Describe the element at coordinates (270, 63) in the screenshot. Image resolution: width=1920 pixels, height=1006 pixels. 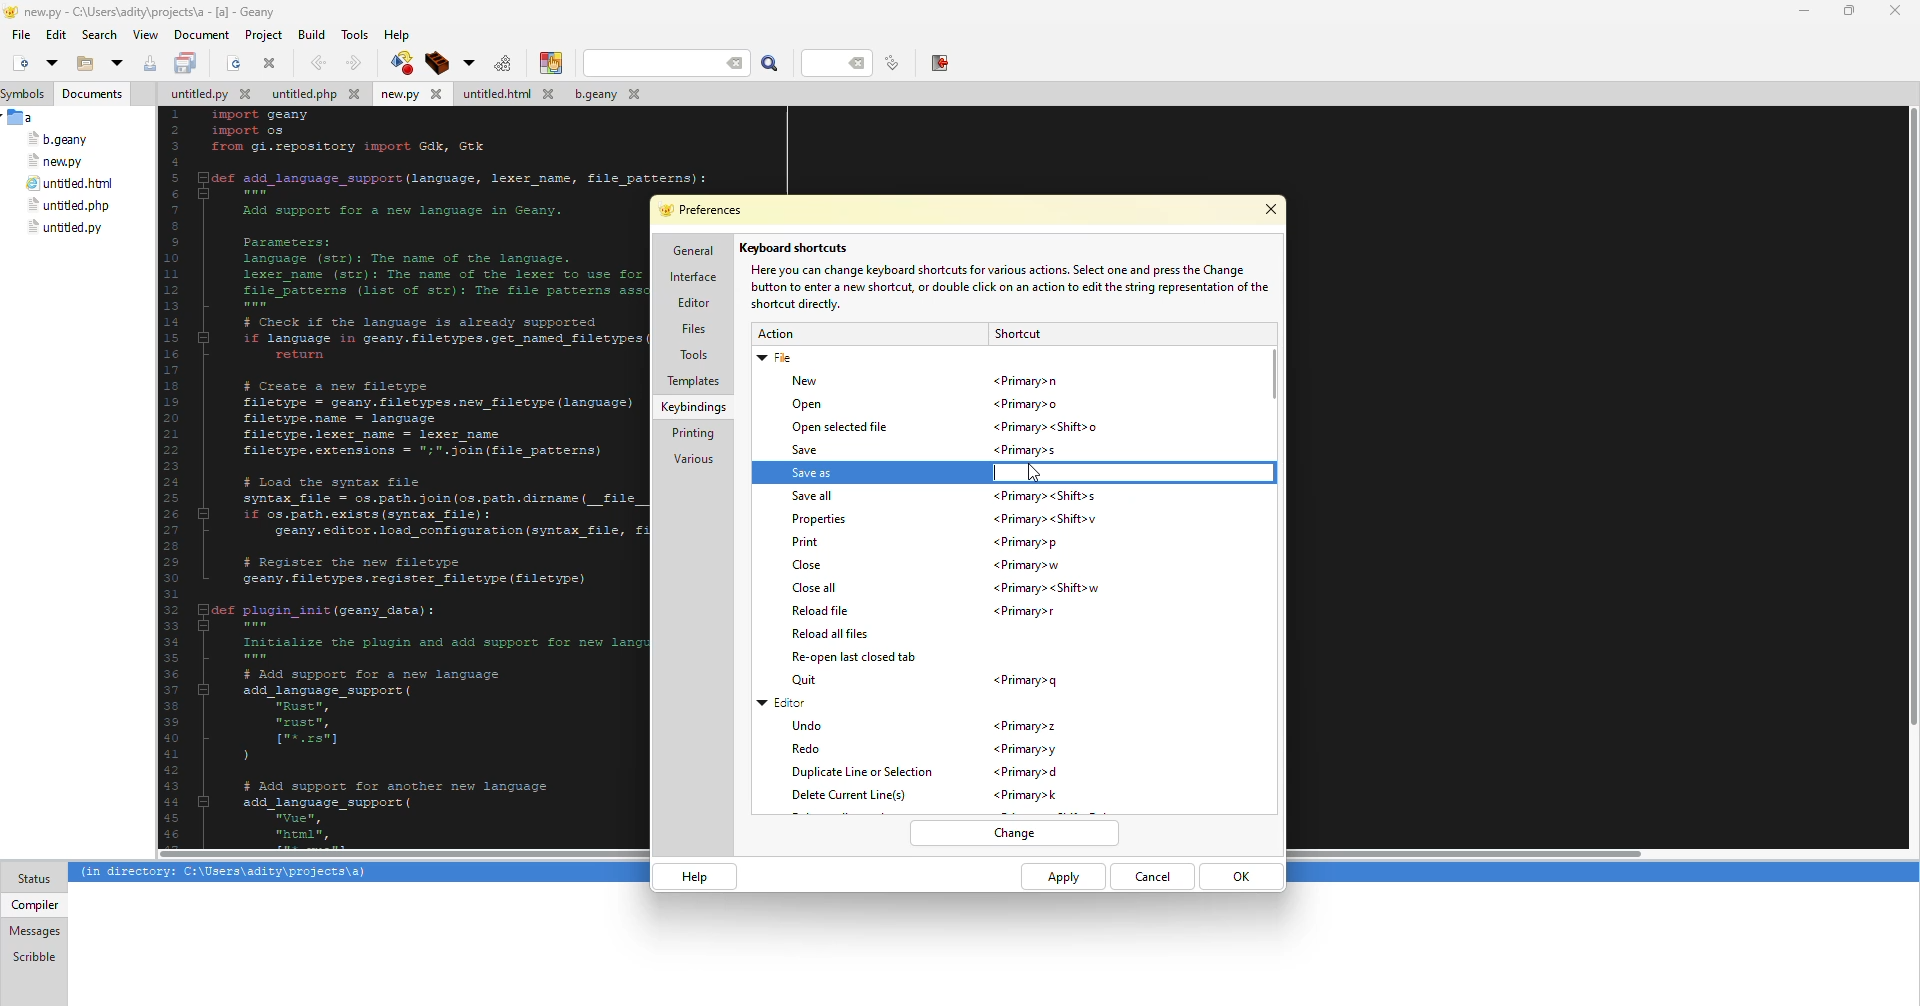
I see `close` at that location.